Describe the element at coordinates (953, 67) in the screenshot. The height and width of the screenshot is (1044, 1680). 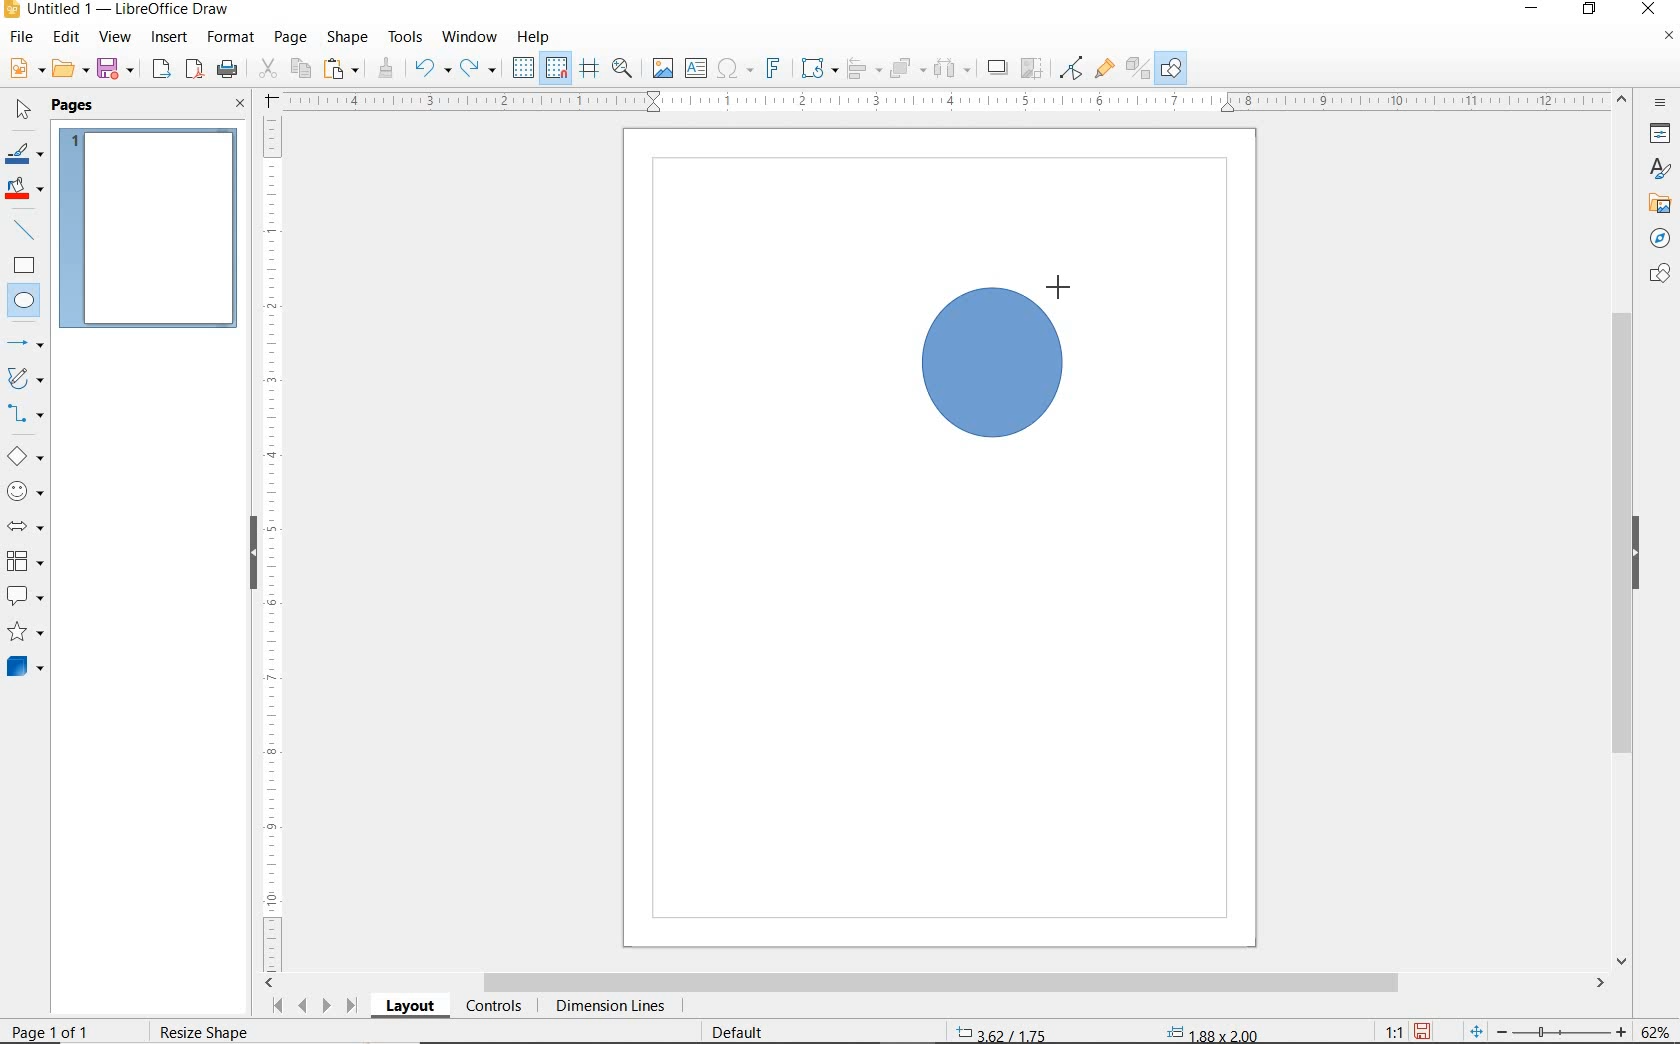
I see `SELECT AT LEAST 3 OBJECTS TO DISTRIBUTE` at that location.